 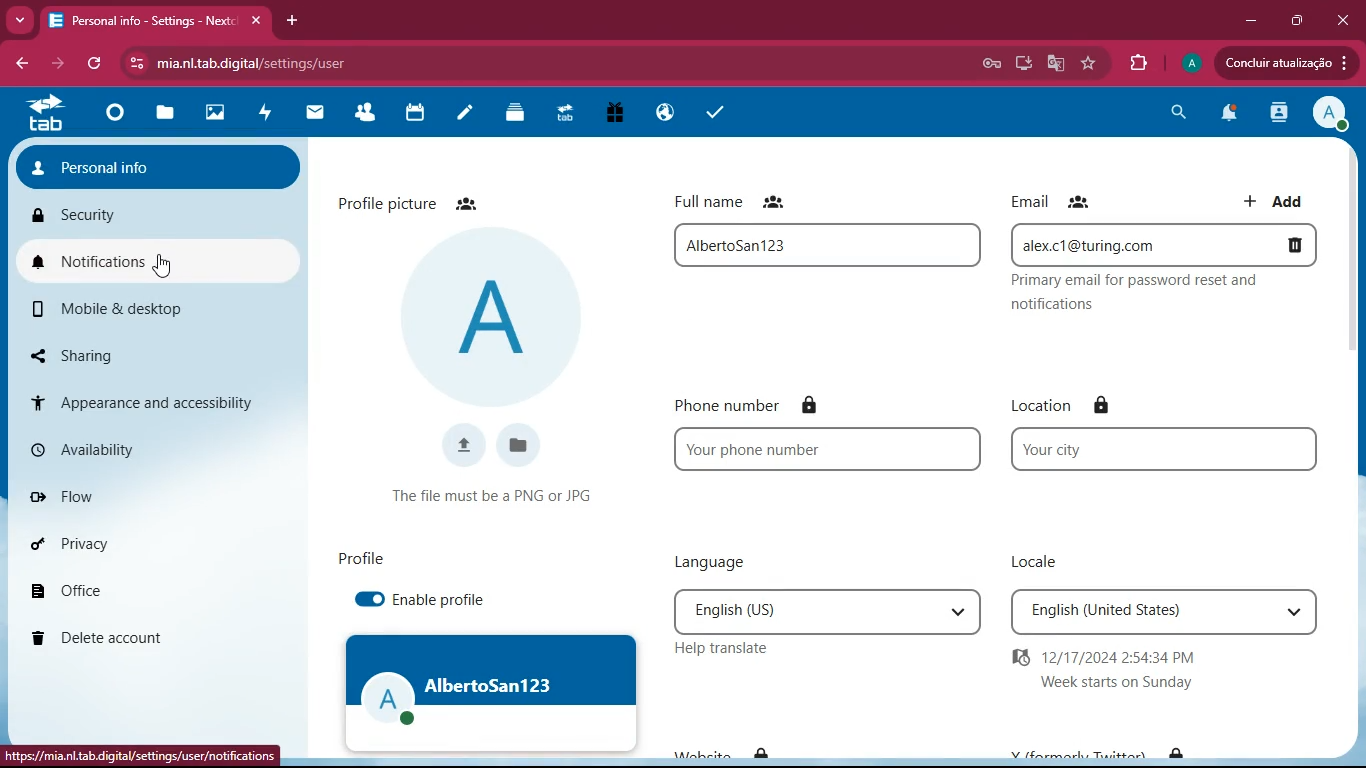 I want to click on profile picture, so click(x=414, y=202).